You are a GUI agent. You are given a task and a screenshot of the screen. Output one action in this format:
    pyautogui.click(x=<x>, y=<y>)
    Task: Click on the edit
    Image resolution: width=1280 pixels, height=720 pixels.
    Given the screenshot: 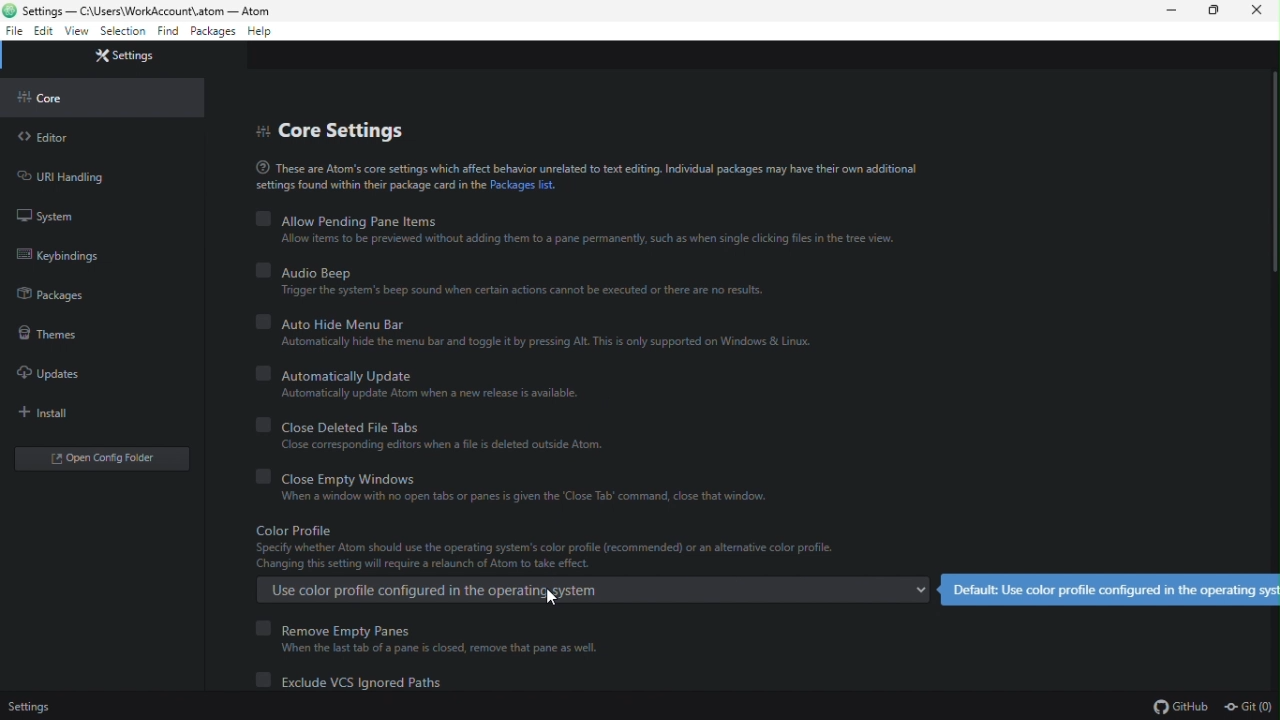 What is the action you would take?
    pyautogui.click(x=43, y=31)
    